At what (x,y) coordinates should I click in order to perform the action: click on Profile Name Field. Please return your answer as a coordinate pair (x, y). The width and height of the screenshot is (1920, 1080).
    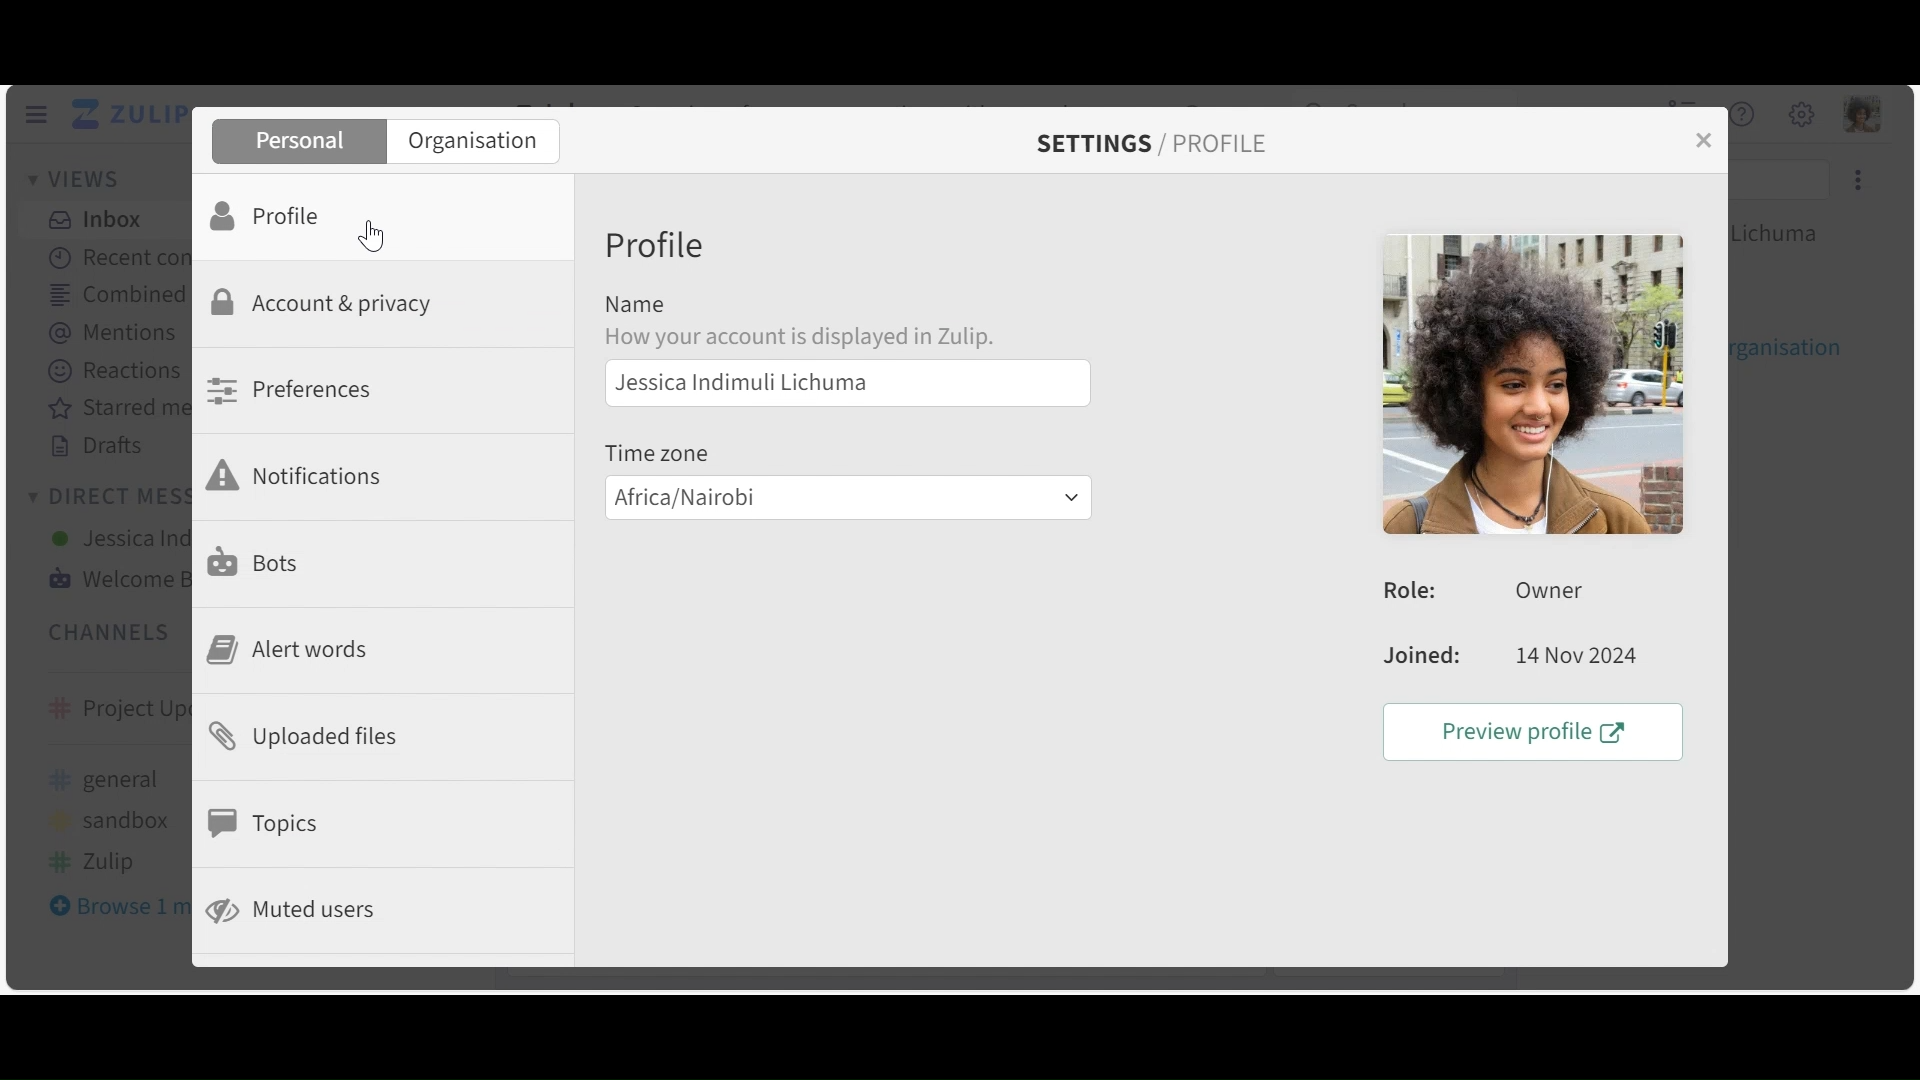
    Looking at the image, I should click on (844, 382).